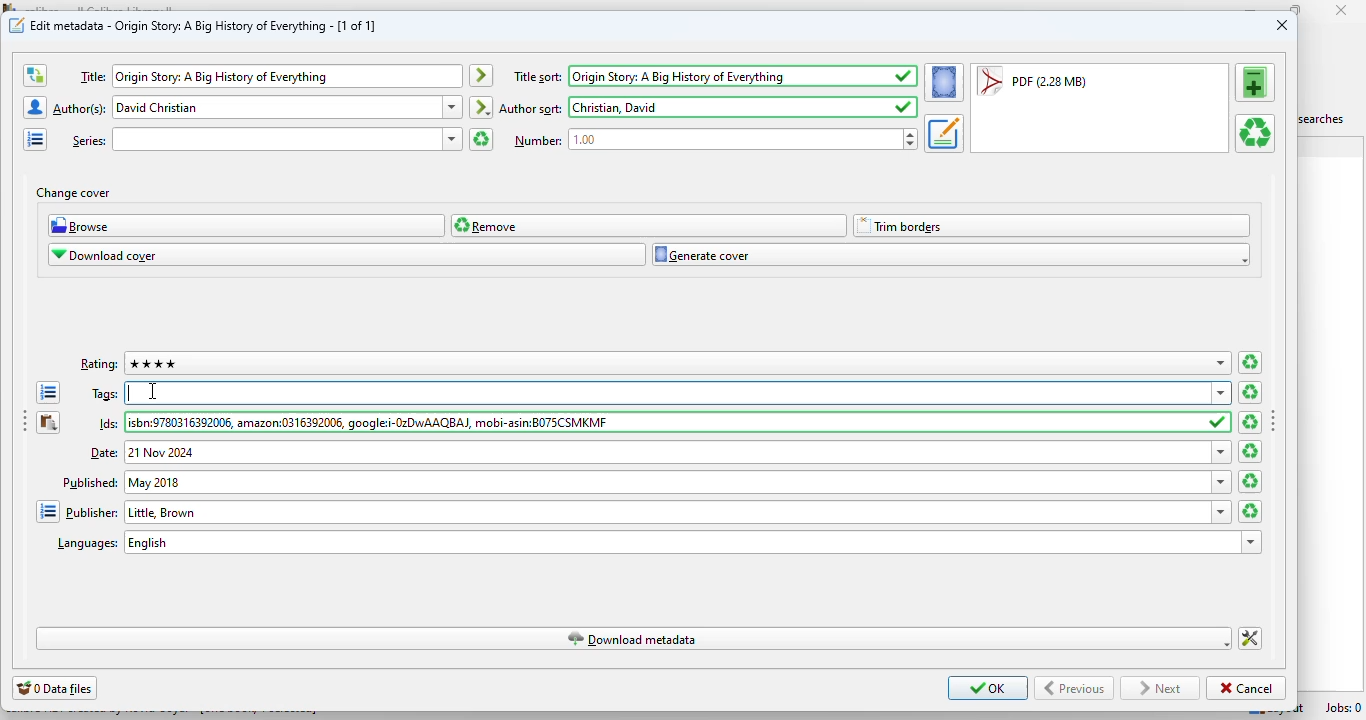  I want to click on text, so click(110, 424).